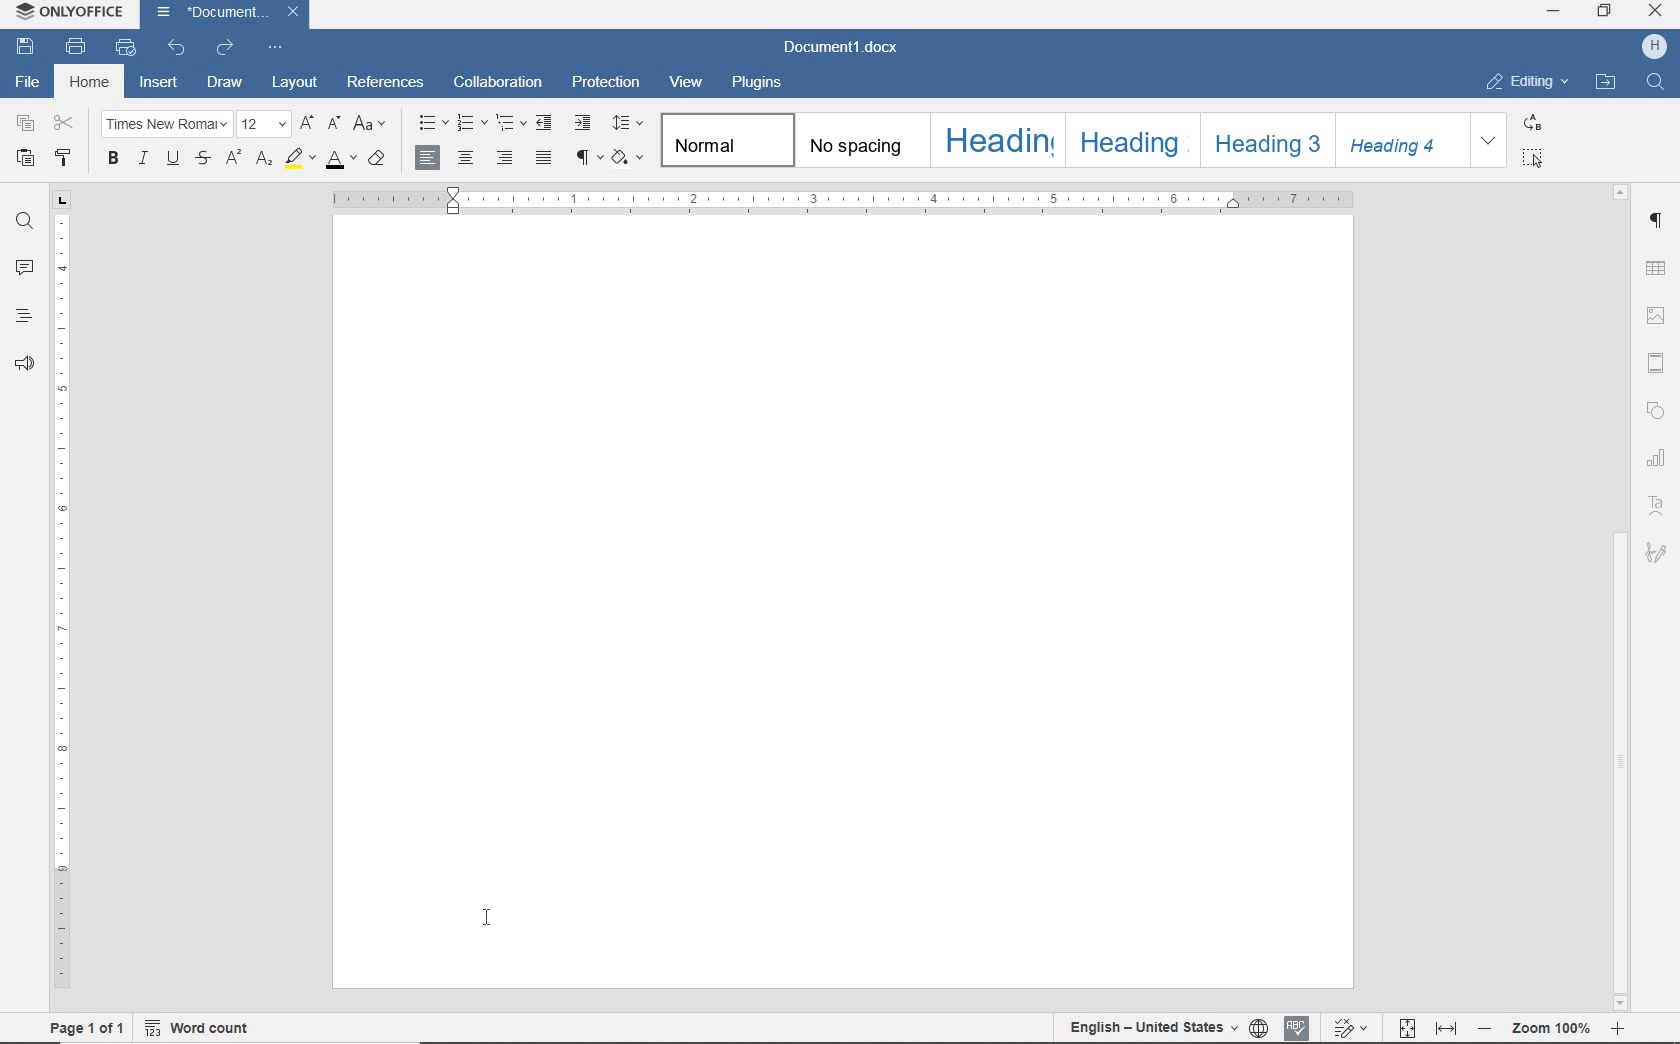 The image size is (1680, 1044). Describe the element at coordinates (465, 159) in the screenshot. I see `ALIGN CENTER` at that location.